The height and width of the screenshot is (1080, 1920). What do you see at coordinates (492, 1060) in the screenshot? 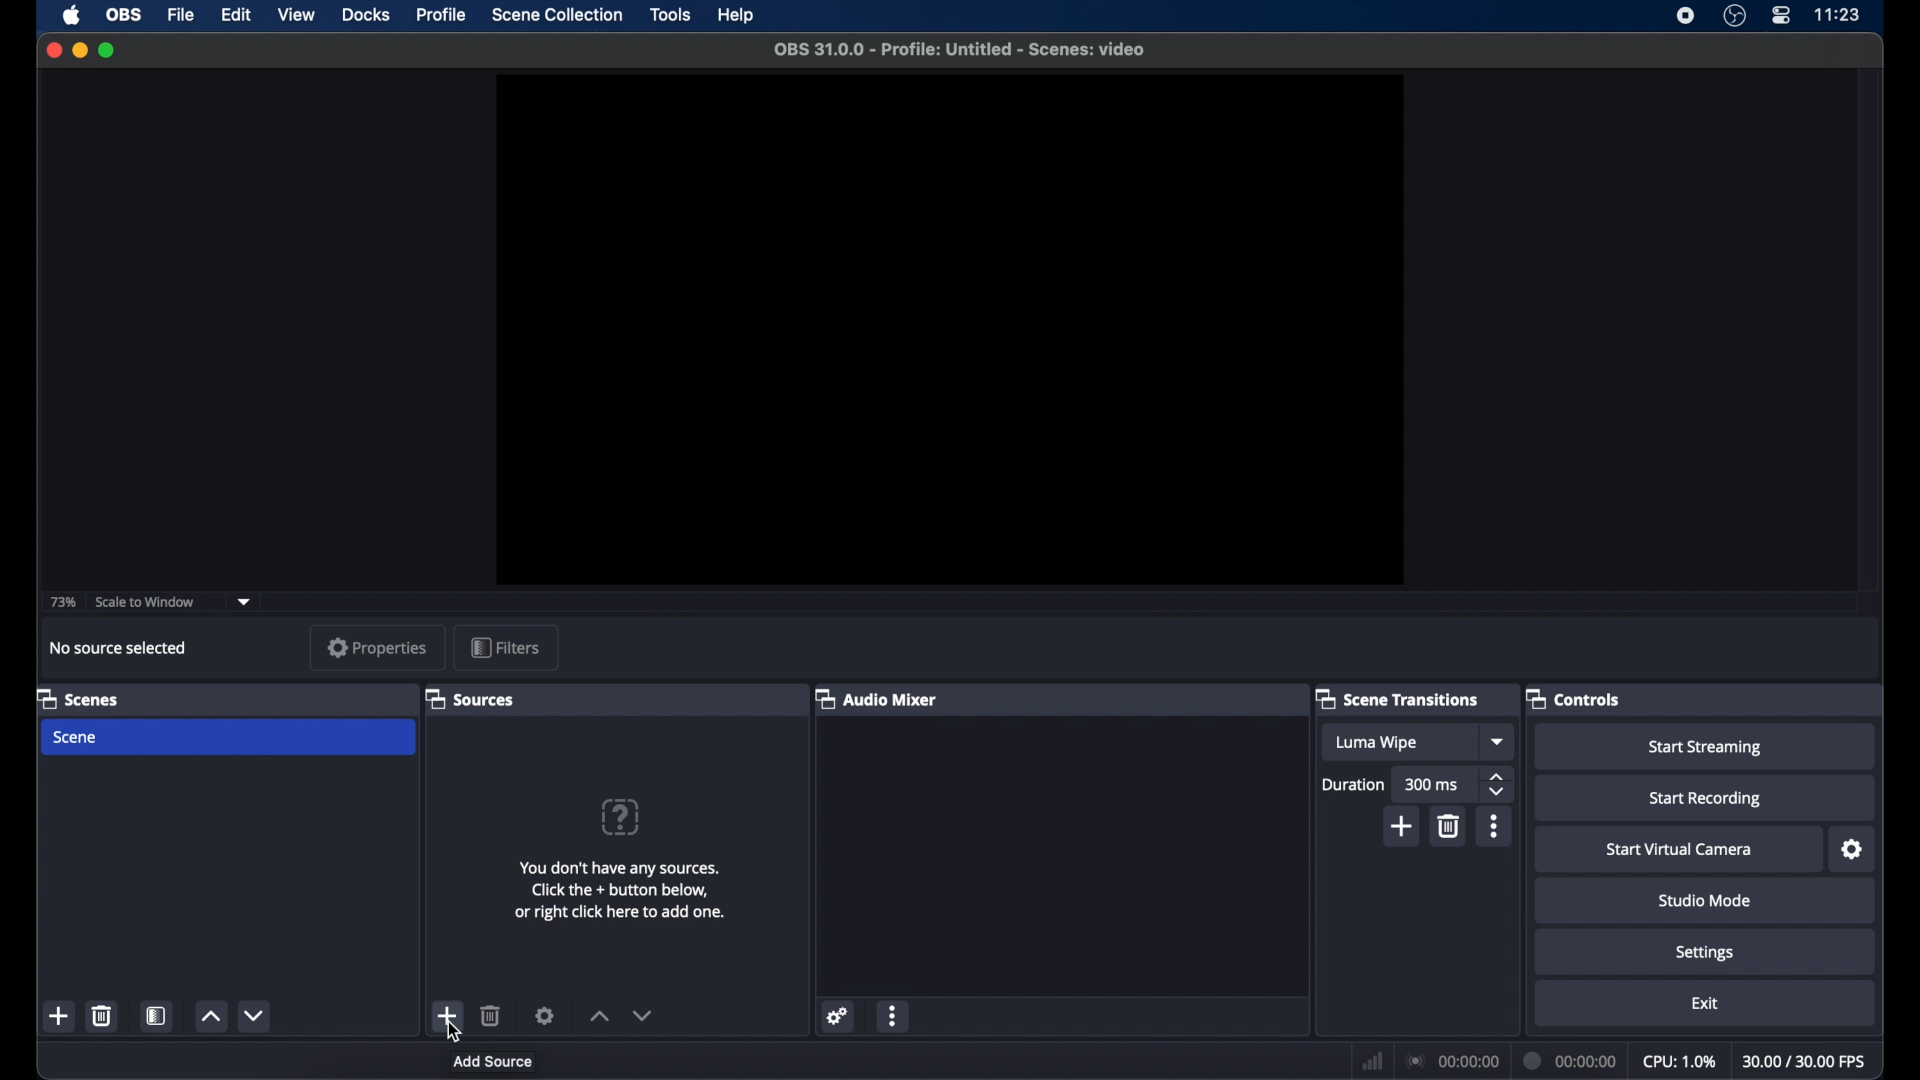
I see `add source` at bounding box center [492, 1060].